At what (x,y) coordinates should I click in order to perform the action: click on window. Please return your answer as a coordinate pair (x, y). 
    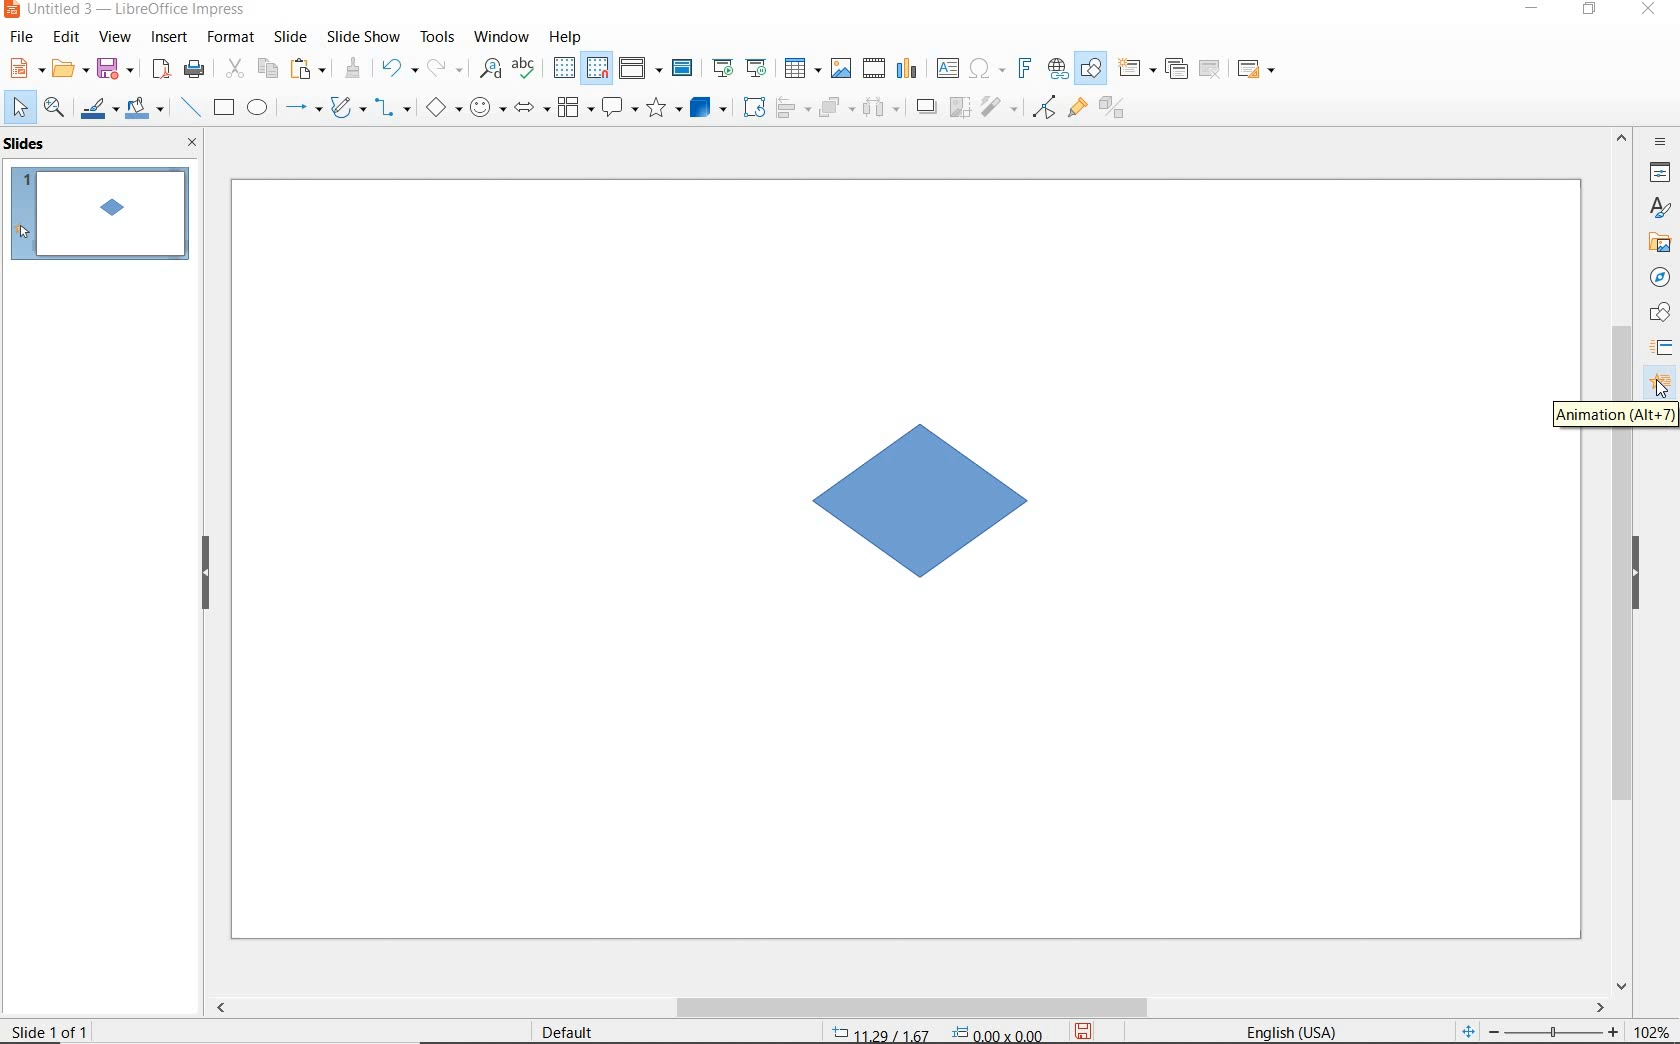
    Looking at the image, I should click on (504, 39).